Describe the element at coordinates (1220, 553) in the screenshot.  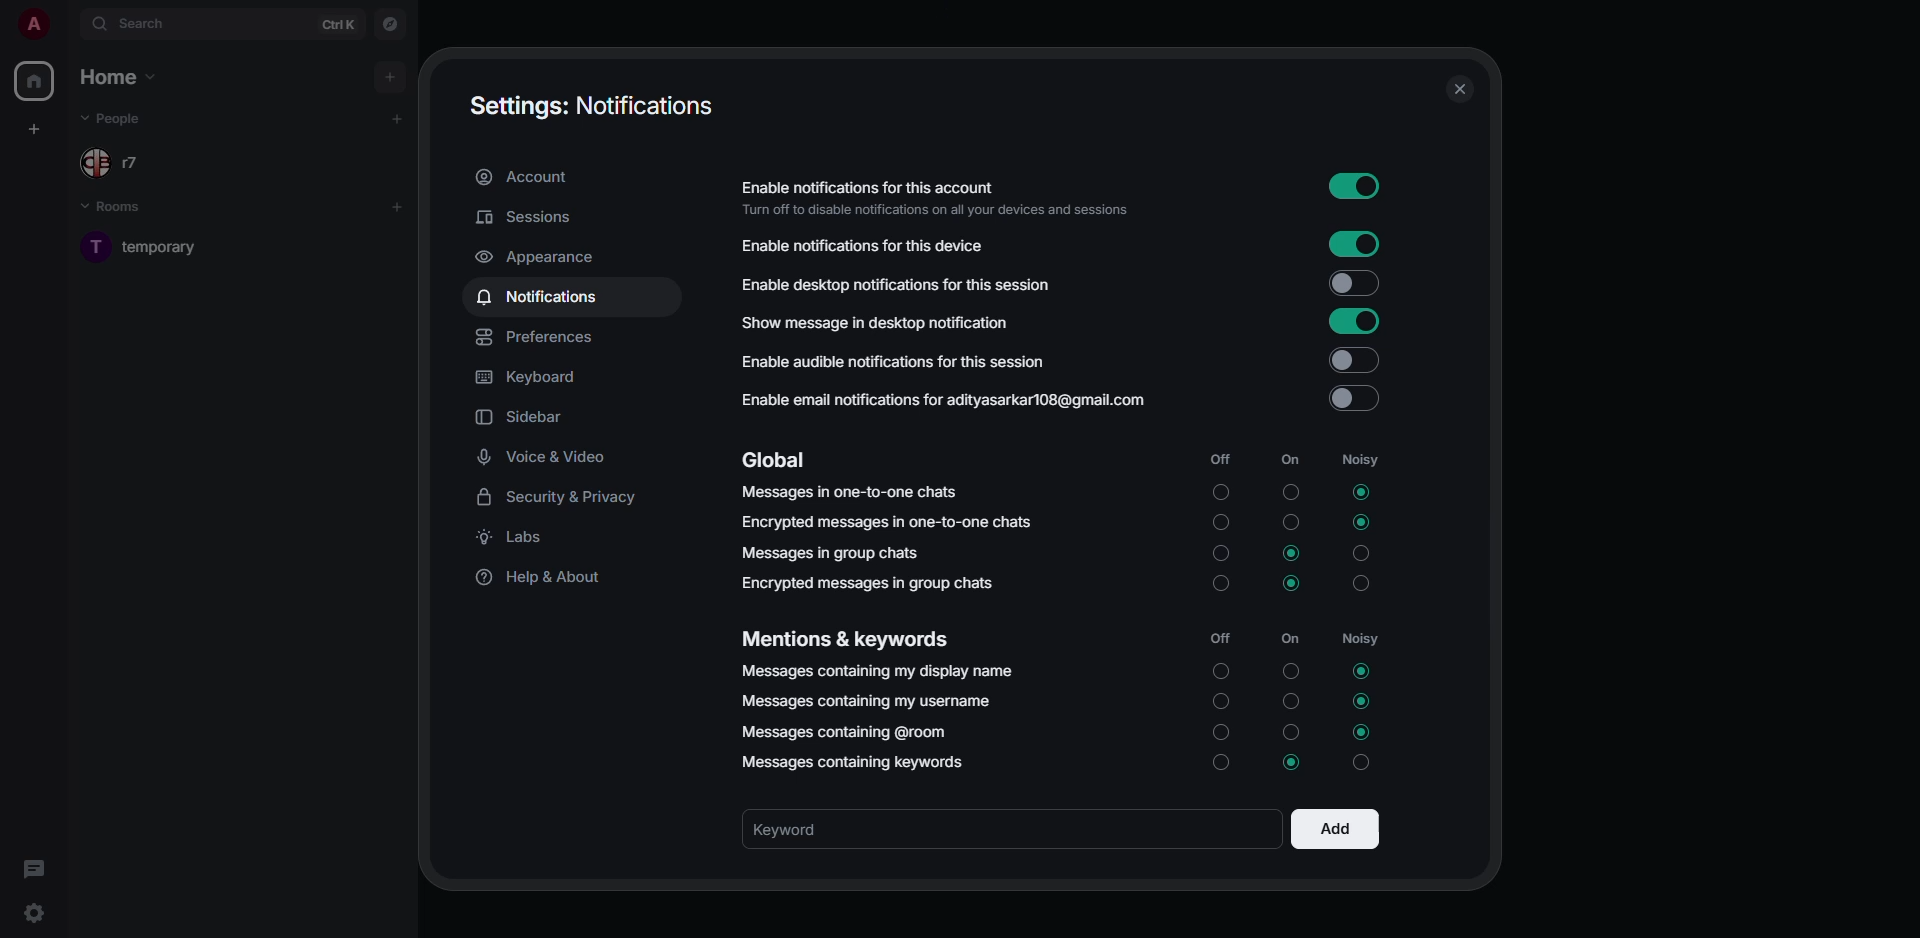
I see `turn on` at that location.